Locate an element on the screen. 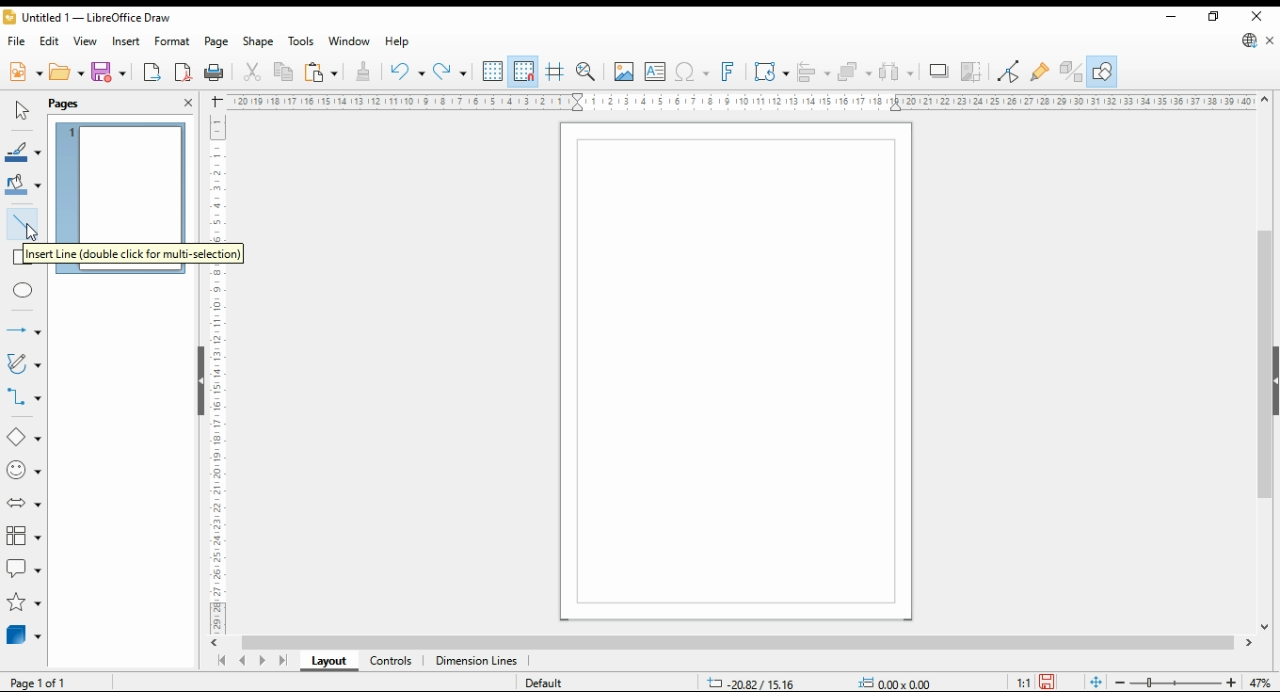 The width and height of the screenshot is (1280, 692). scroll bar is located at coordinates (1264, 365).